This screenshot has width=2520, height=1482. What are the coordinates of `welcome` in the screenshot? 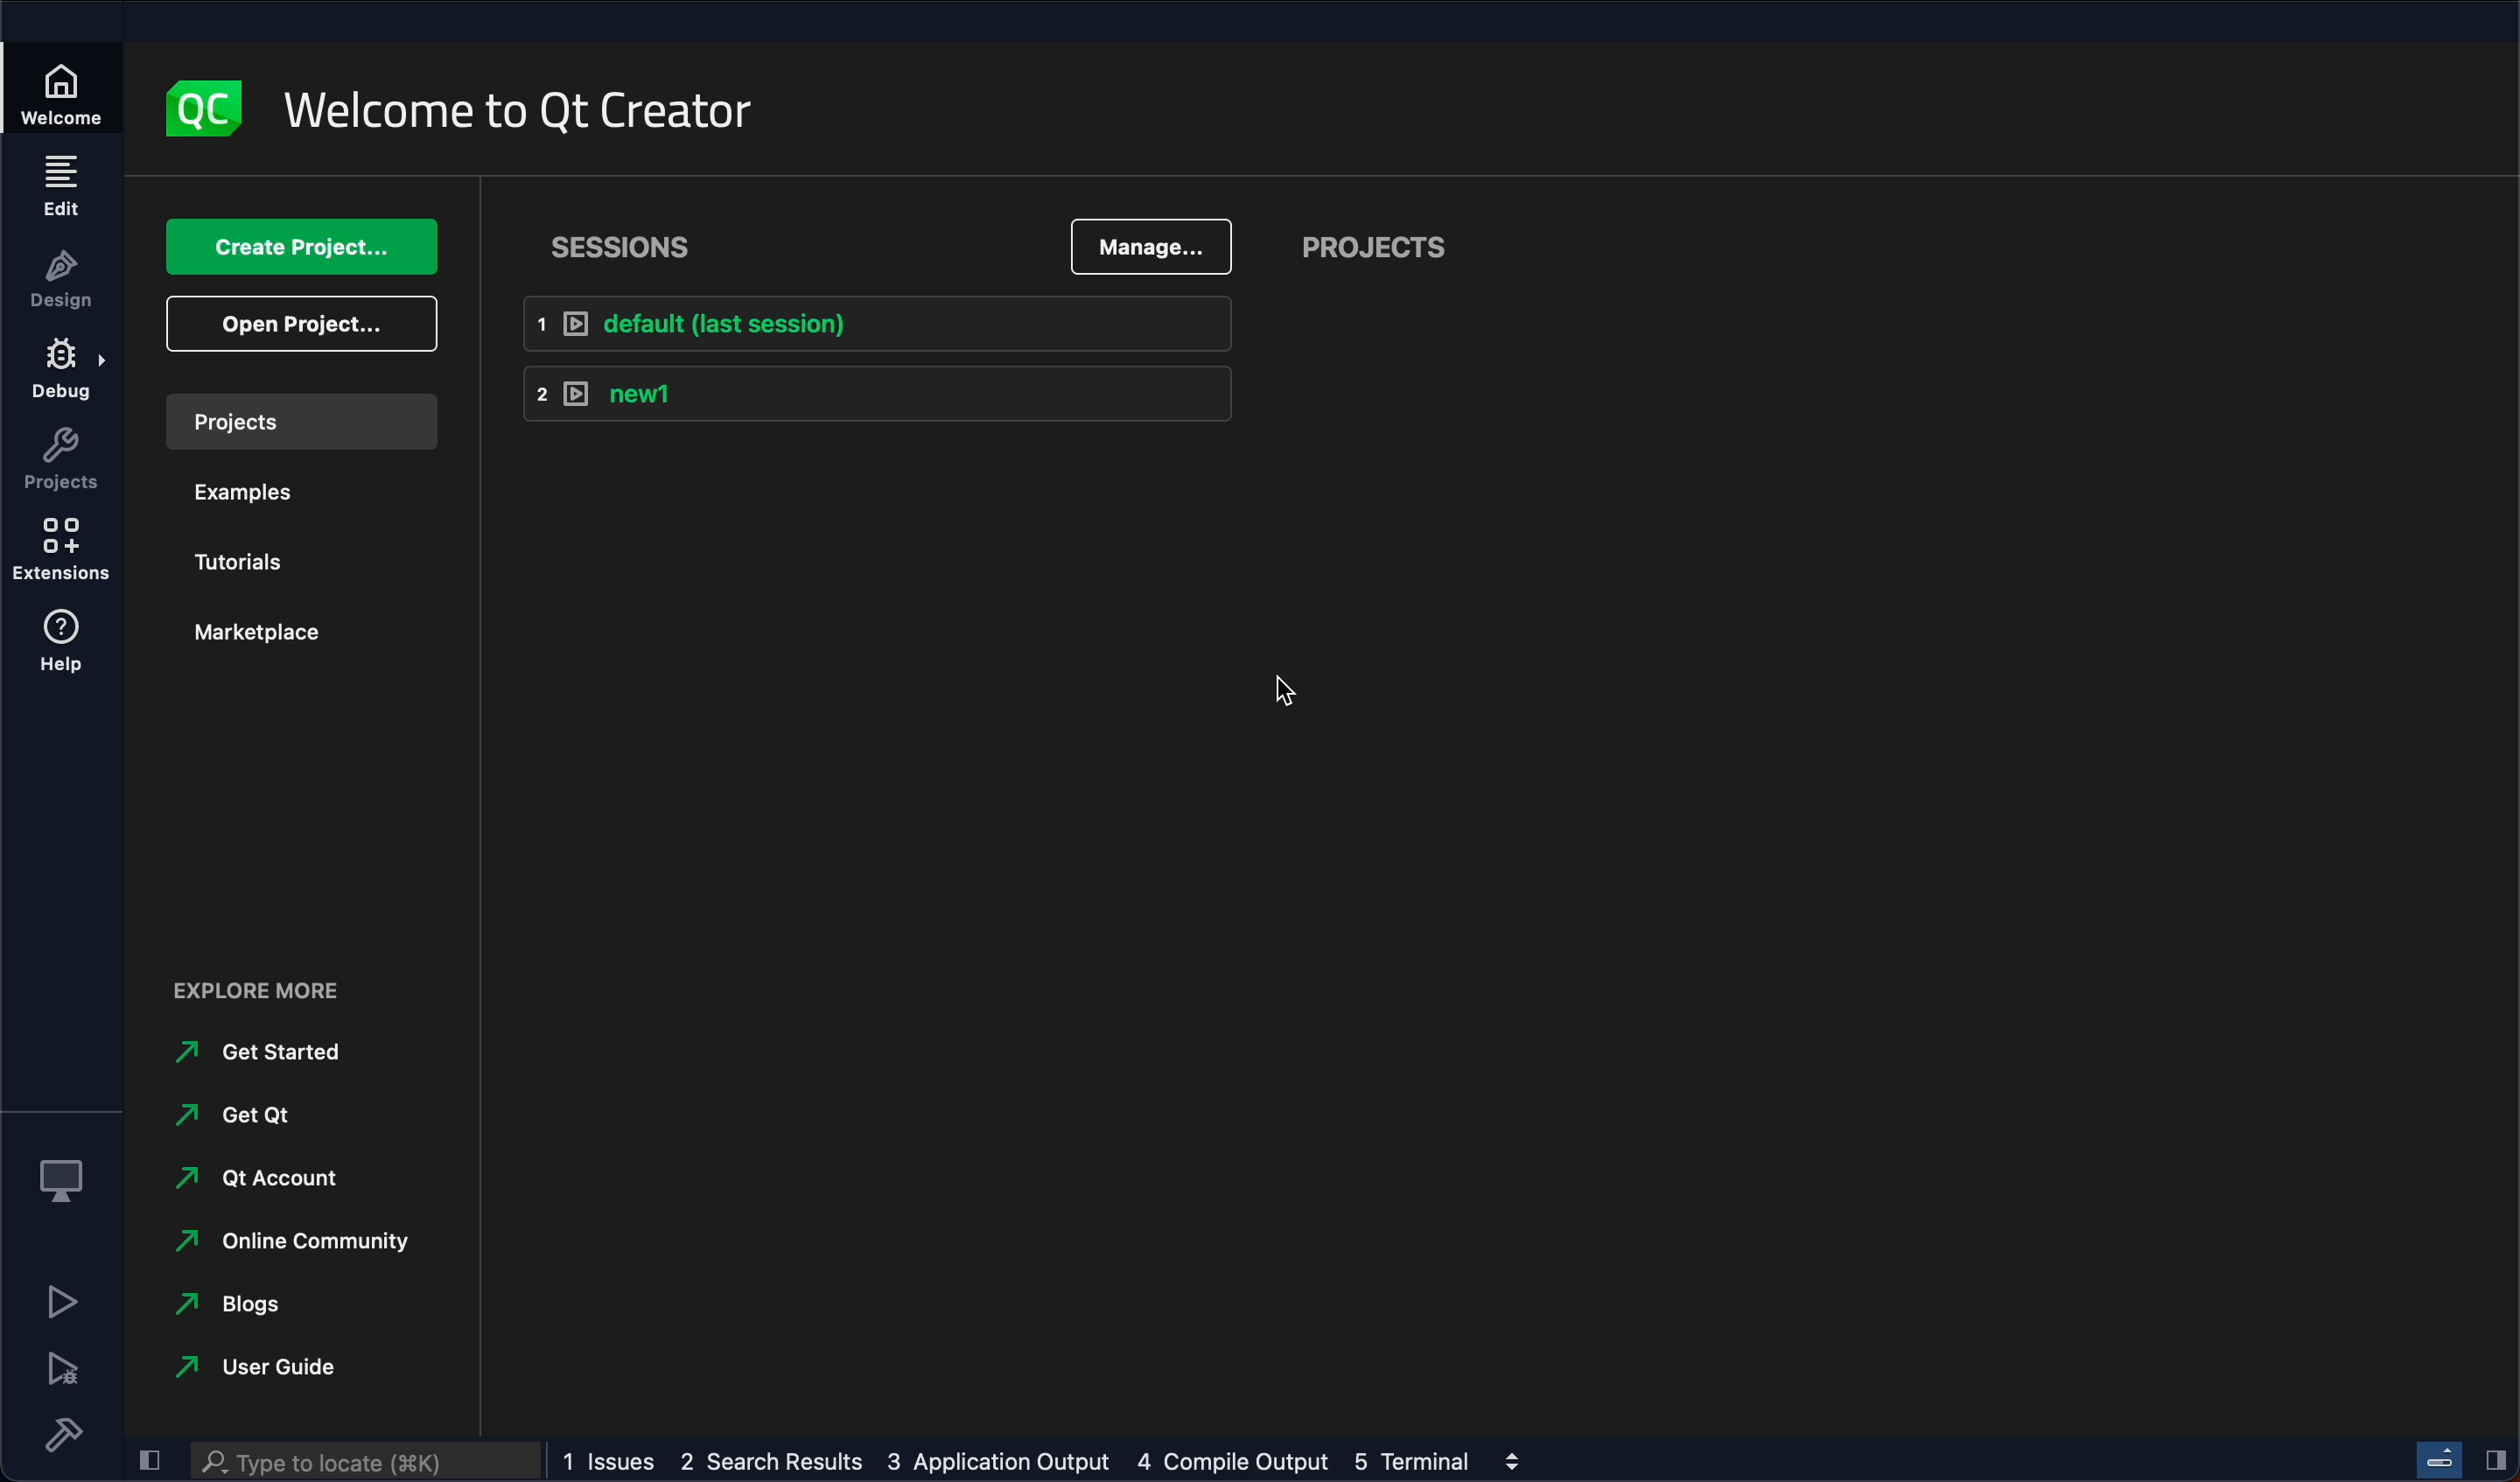 It's located at (68, 83).